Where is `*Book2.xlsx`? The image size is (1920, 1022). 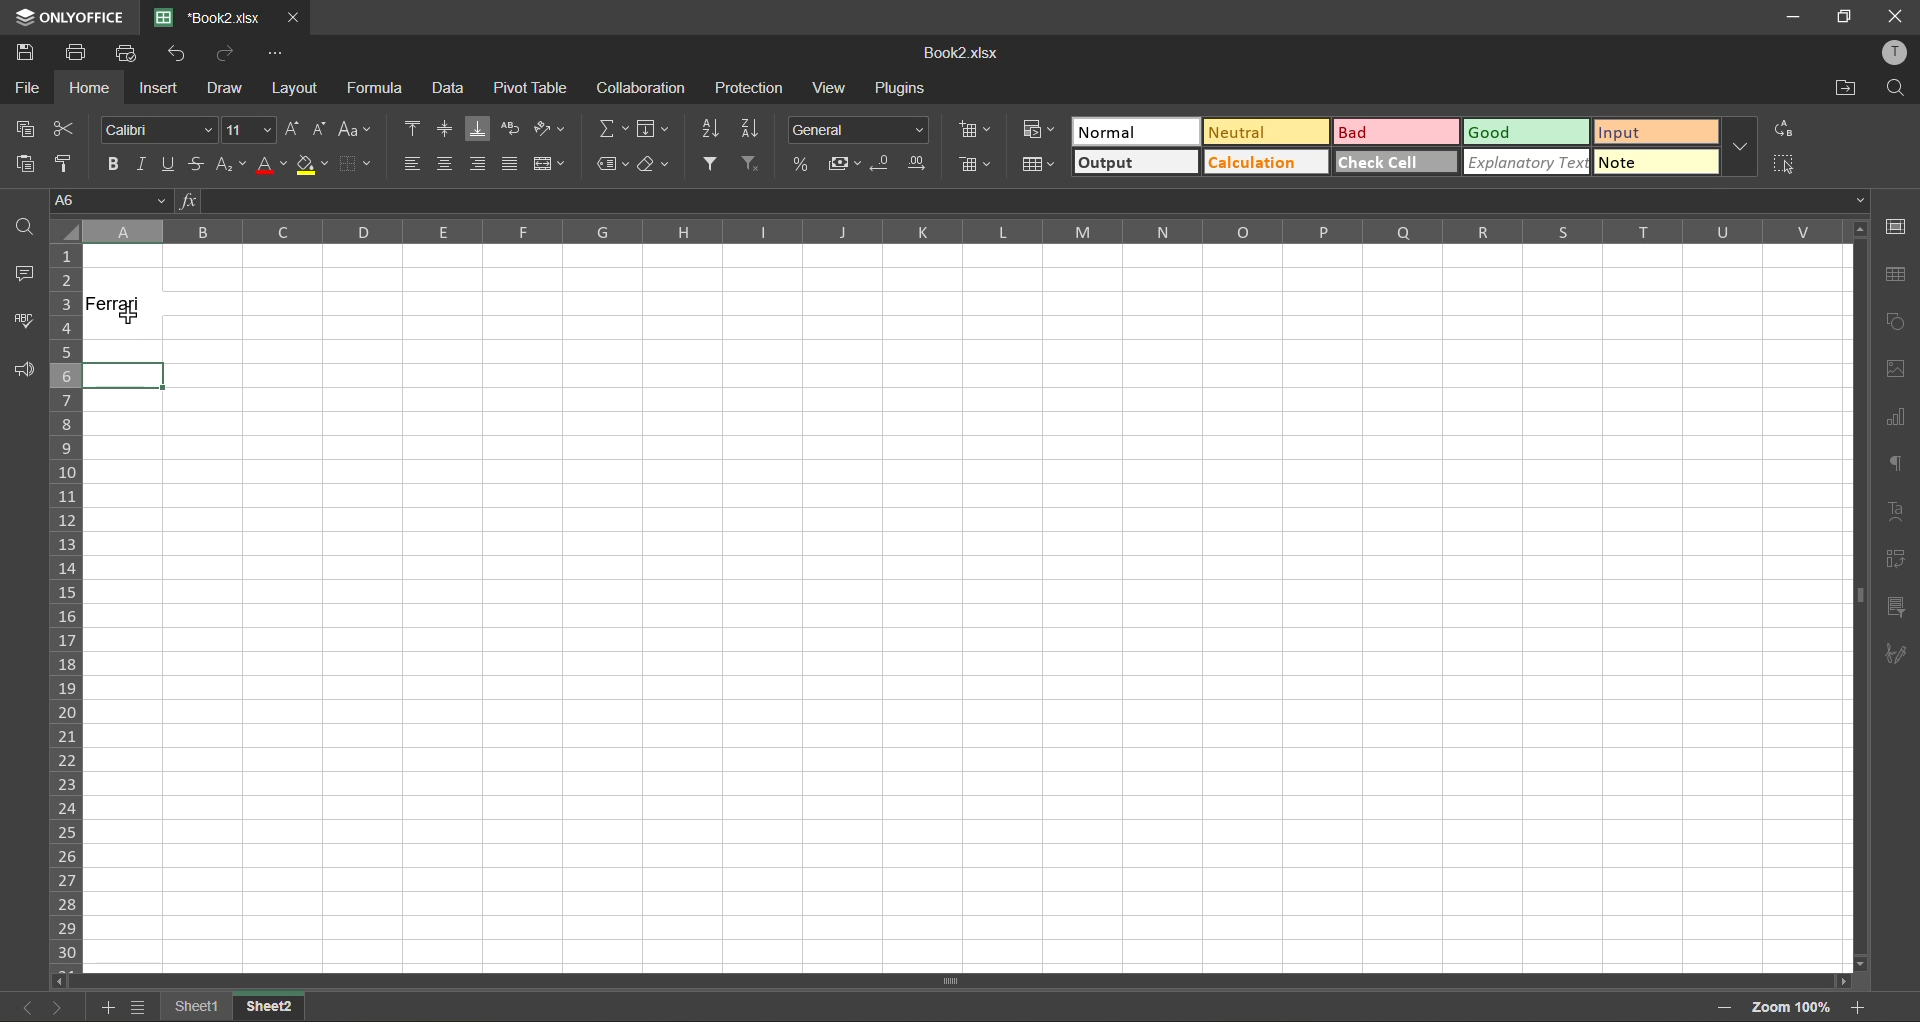 *Book2.xlsx is located at coordinates (216, 15).